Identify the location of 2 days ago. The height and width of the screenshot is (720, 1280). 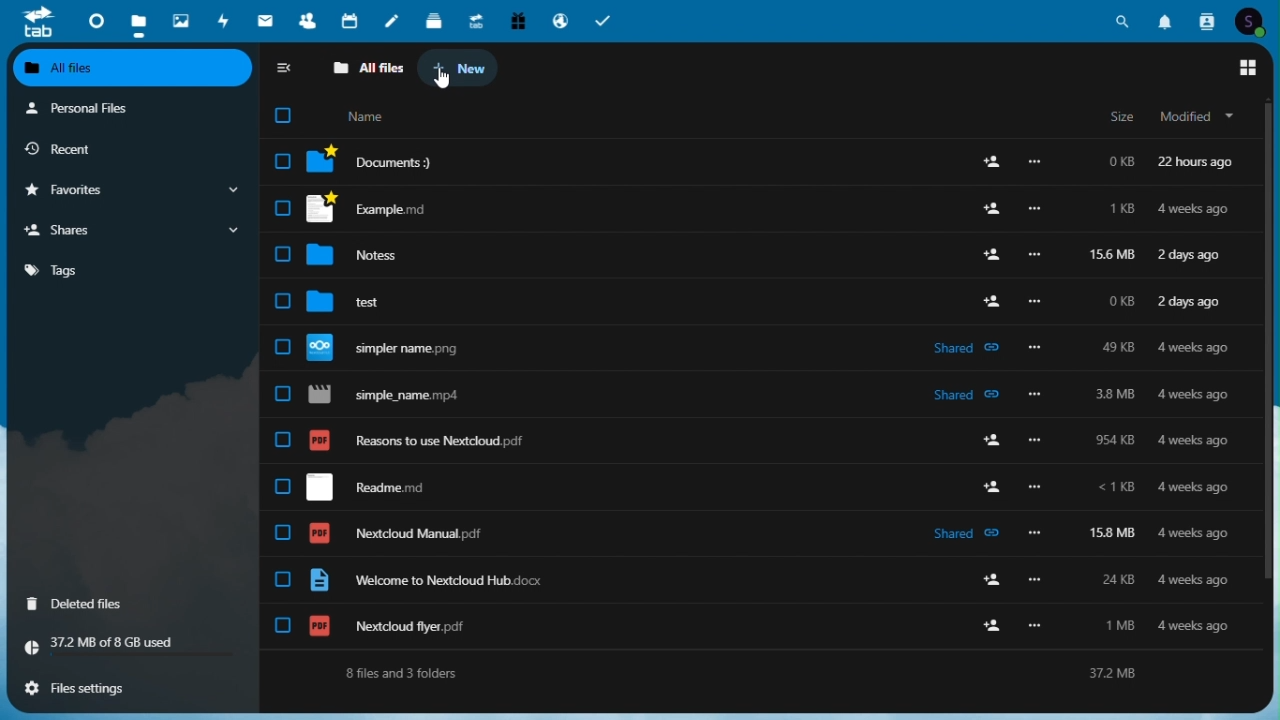
(1191, 258).